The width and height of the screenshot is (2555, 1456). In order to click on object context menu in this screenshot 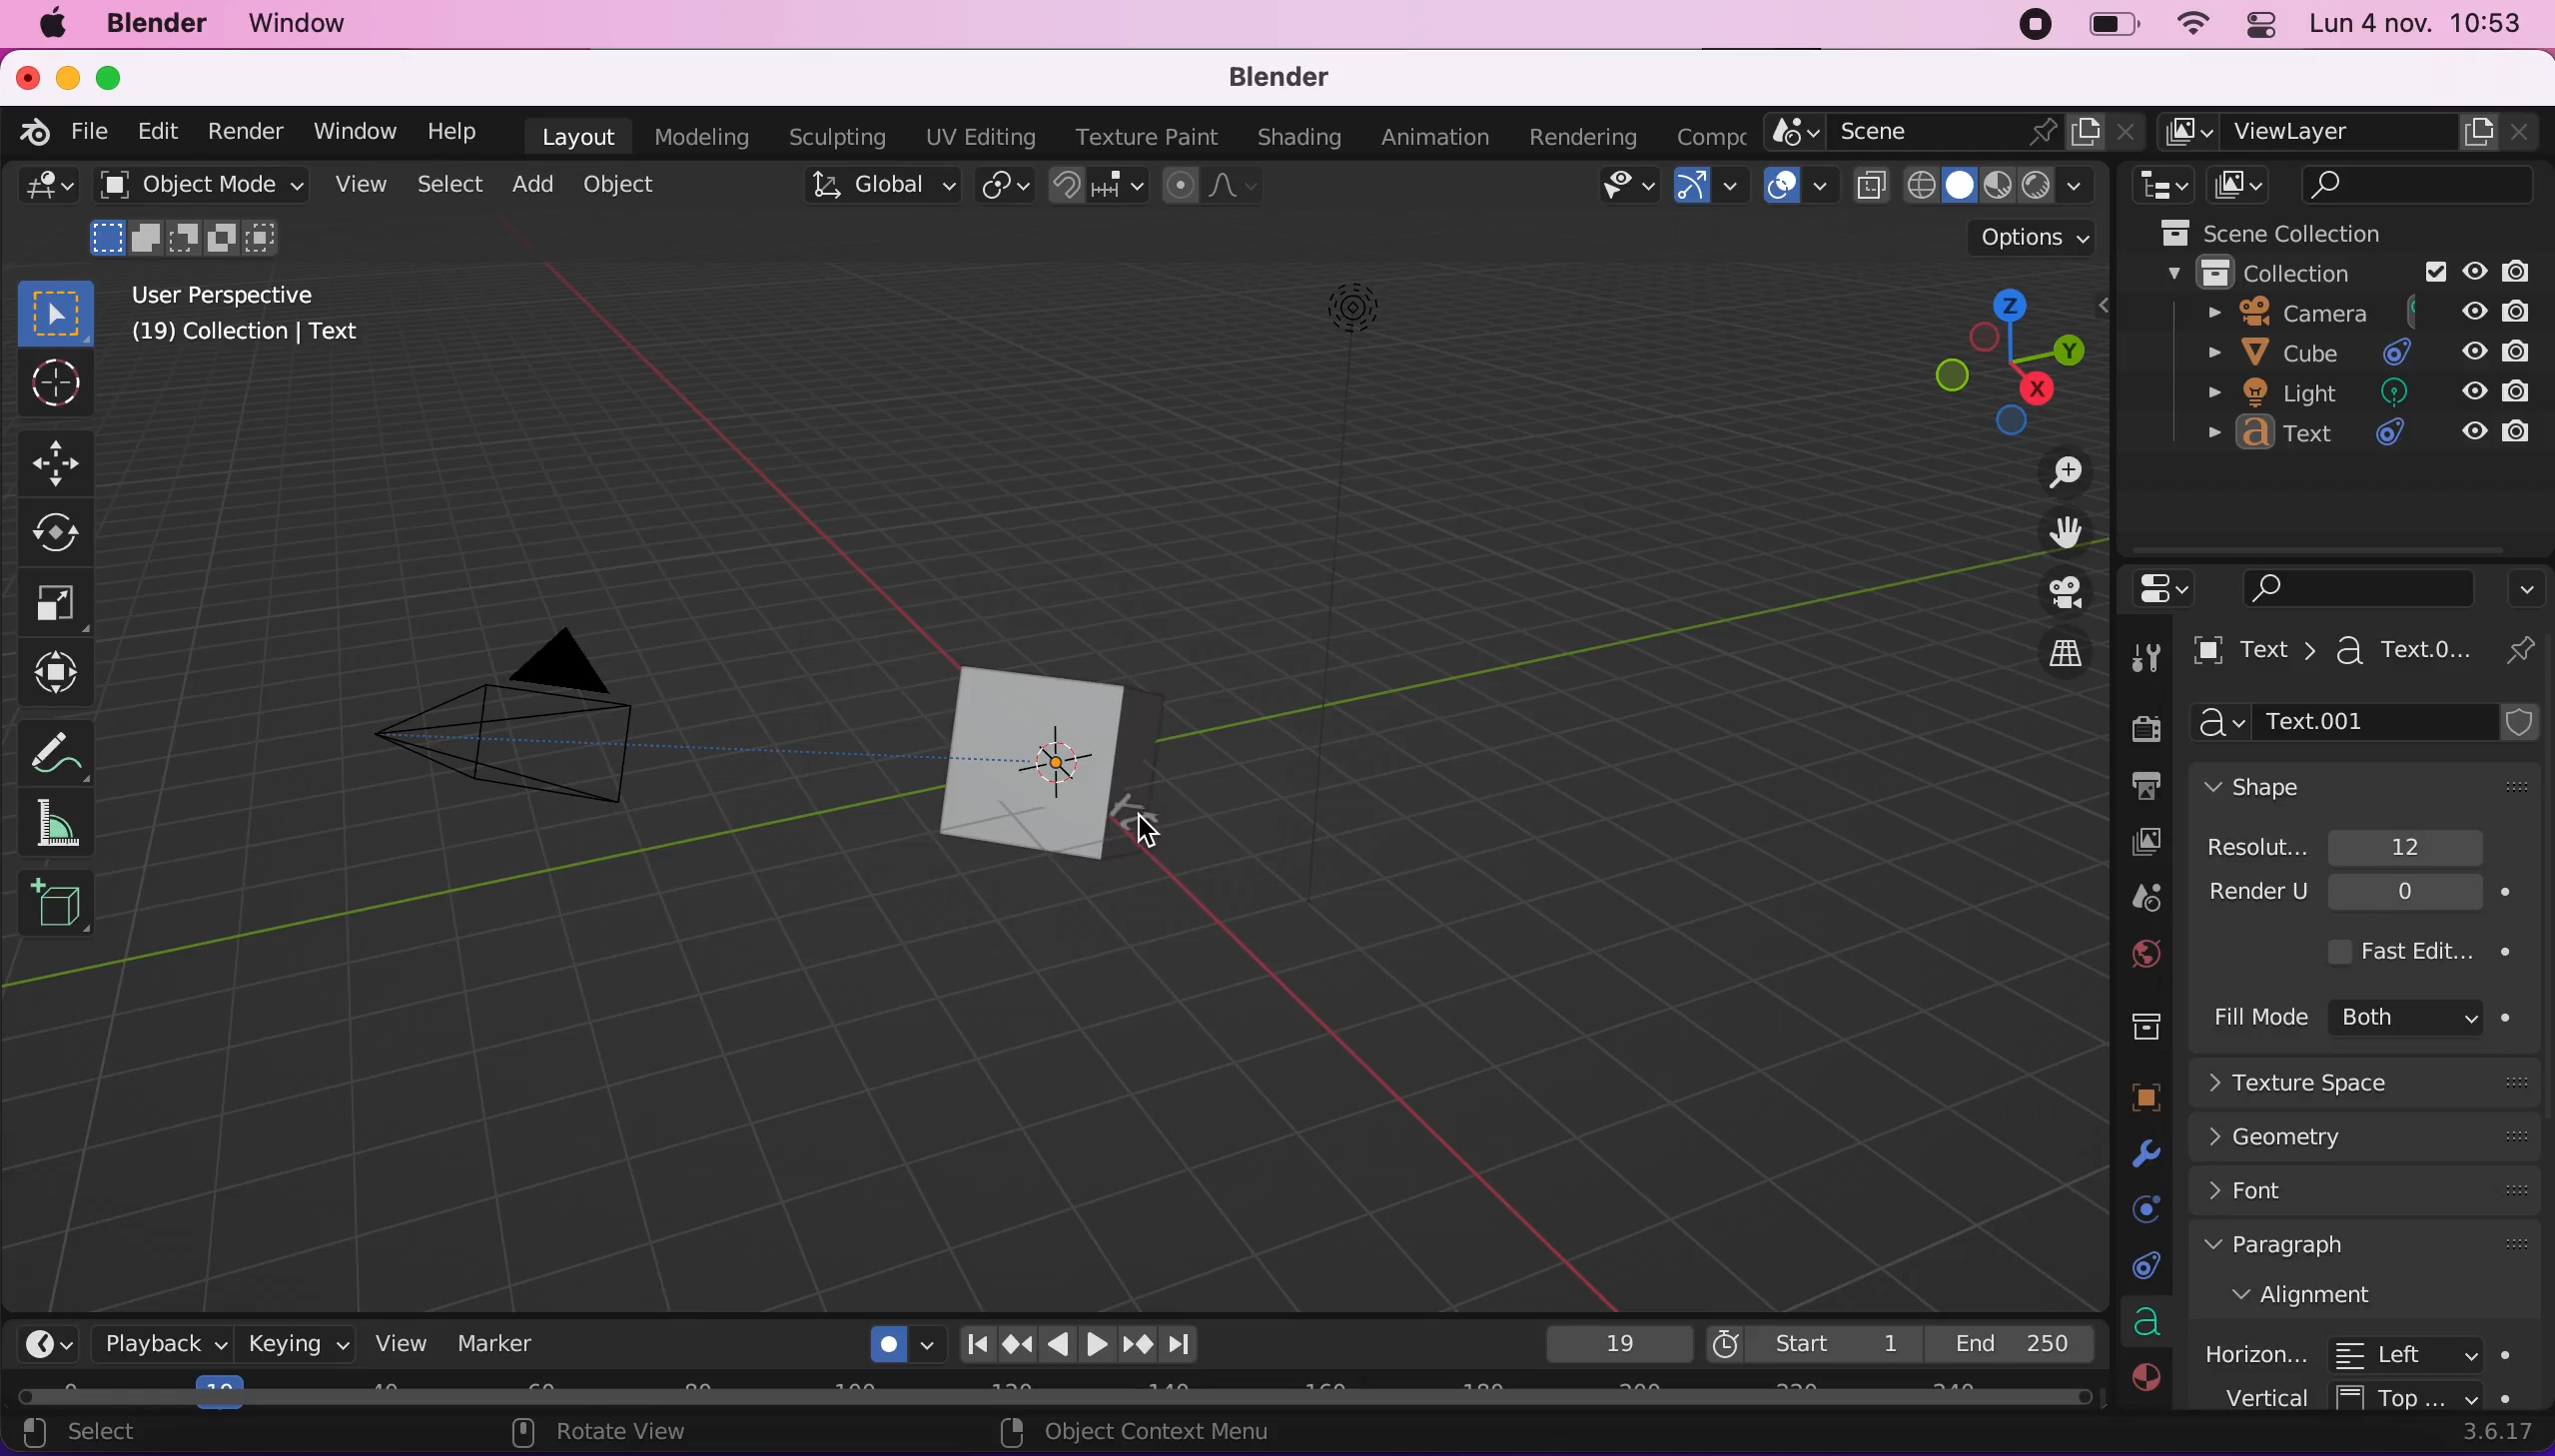, I will do `click(1149, 1434)`.